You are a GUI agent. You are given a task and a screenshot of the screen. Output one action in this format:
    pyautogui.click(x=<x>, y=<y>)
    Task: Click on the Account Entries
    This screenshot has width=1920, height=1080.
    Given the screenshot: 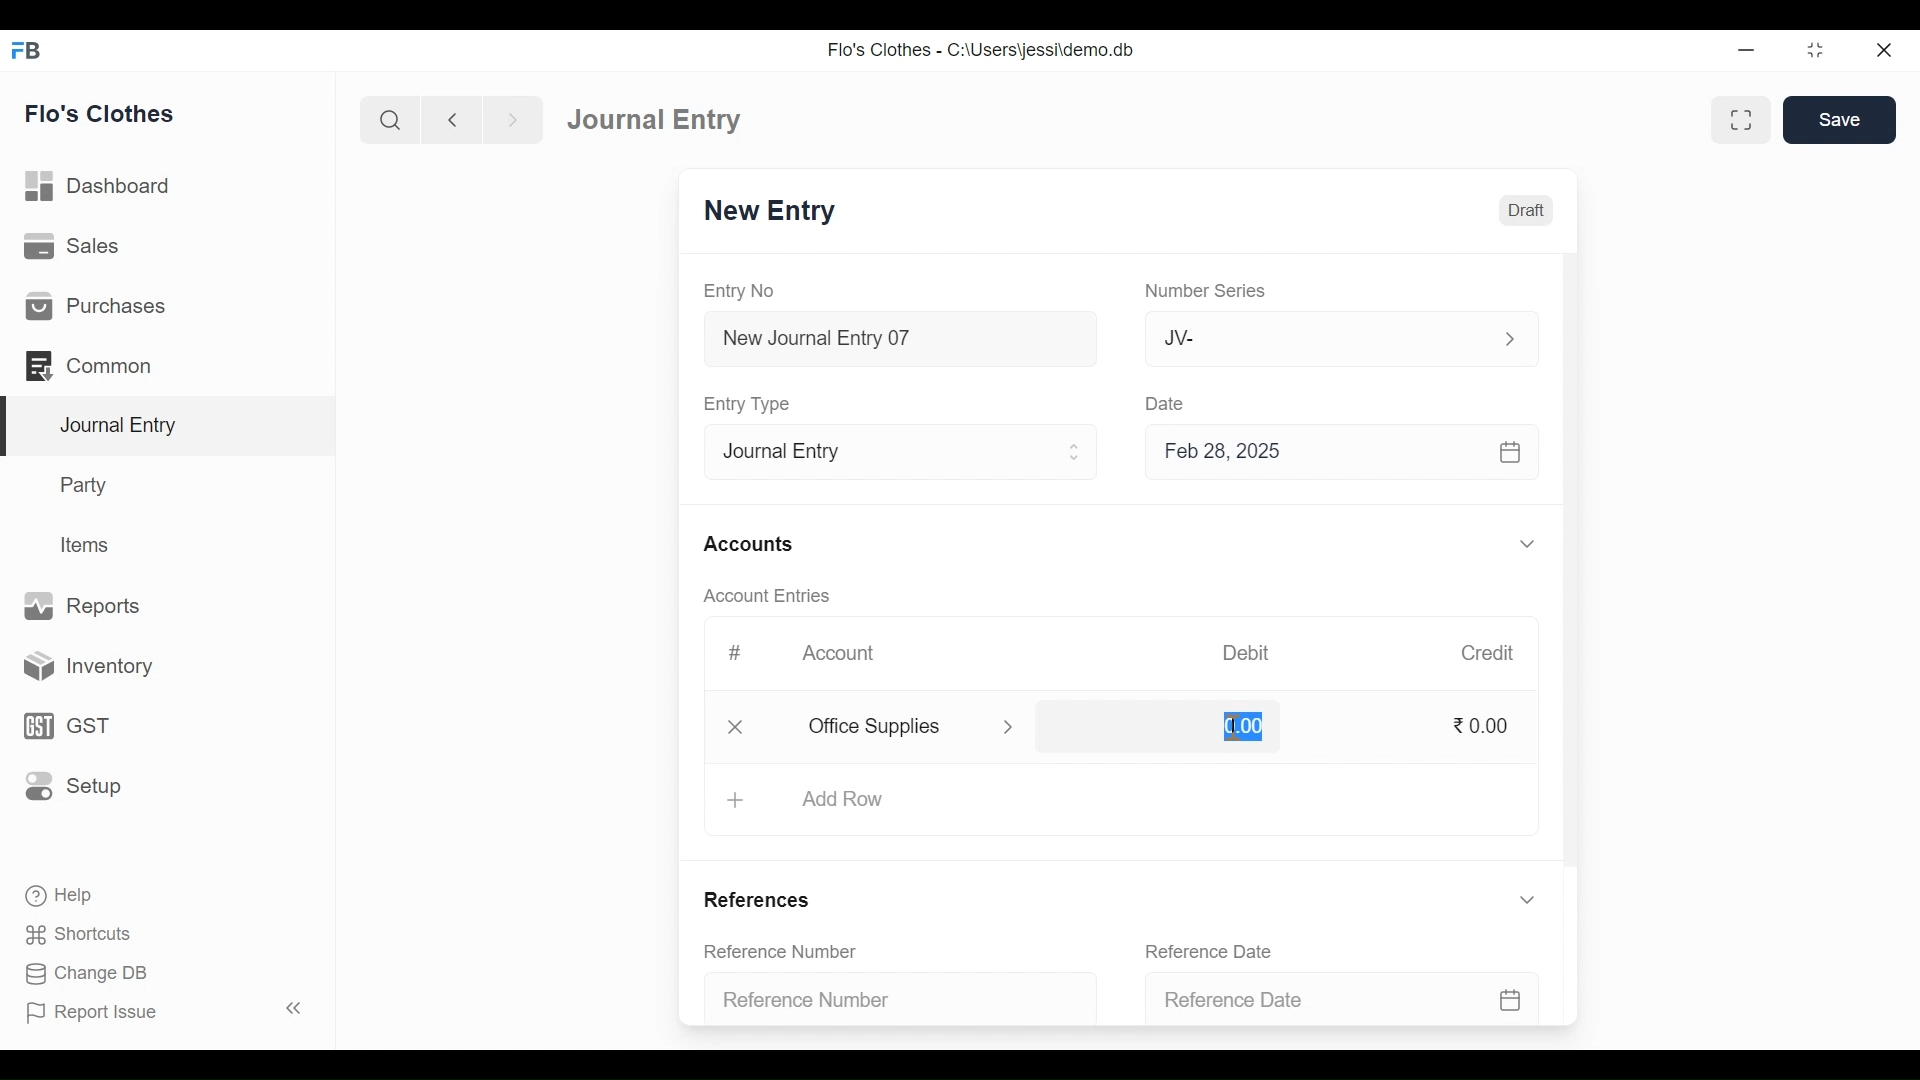 What is the action you would take?
    pyautogui.click(x=766, y=595)
    